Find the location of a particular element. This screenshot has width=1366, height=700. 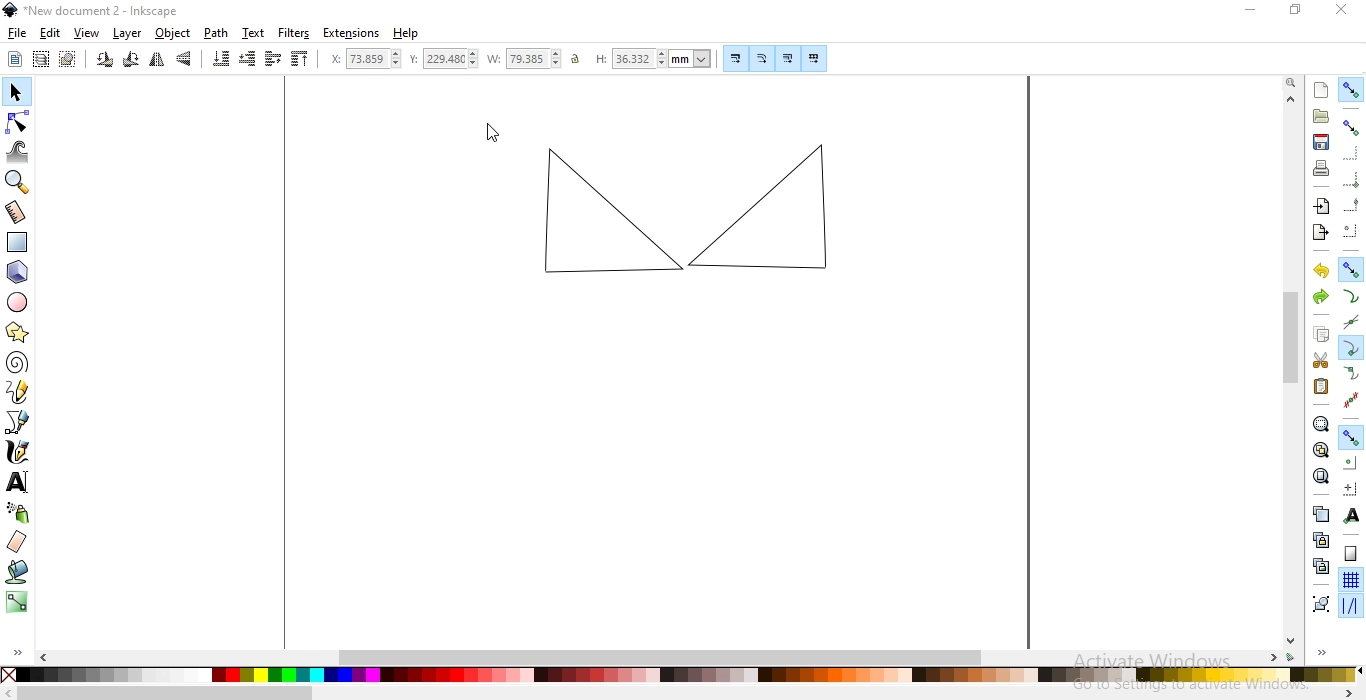

zoom to fit drawing in window is located at coordinates (1320, 448).